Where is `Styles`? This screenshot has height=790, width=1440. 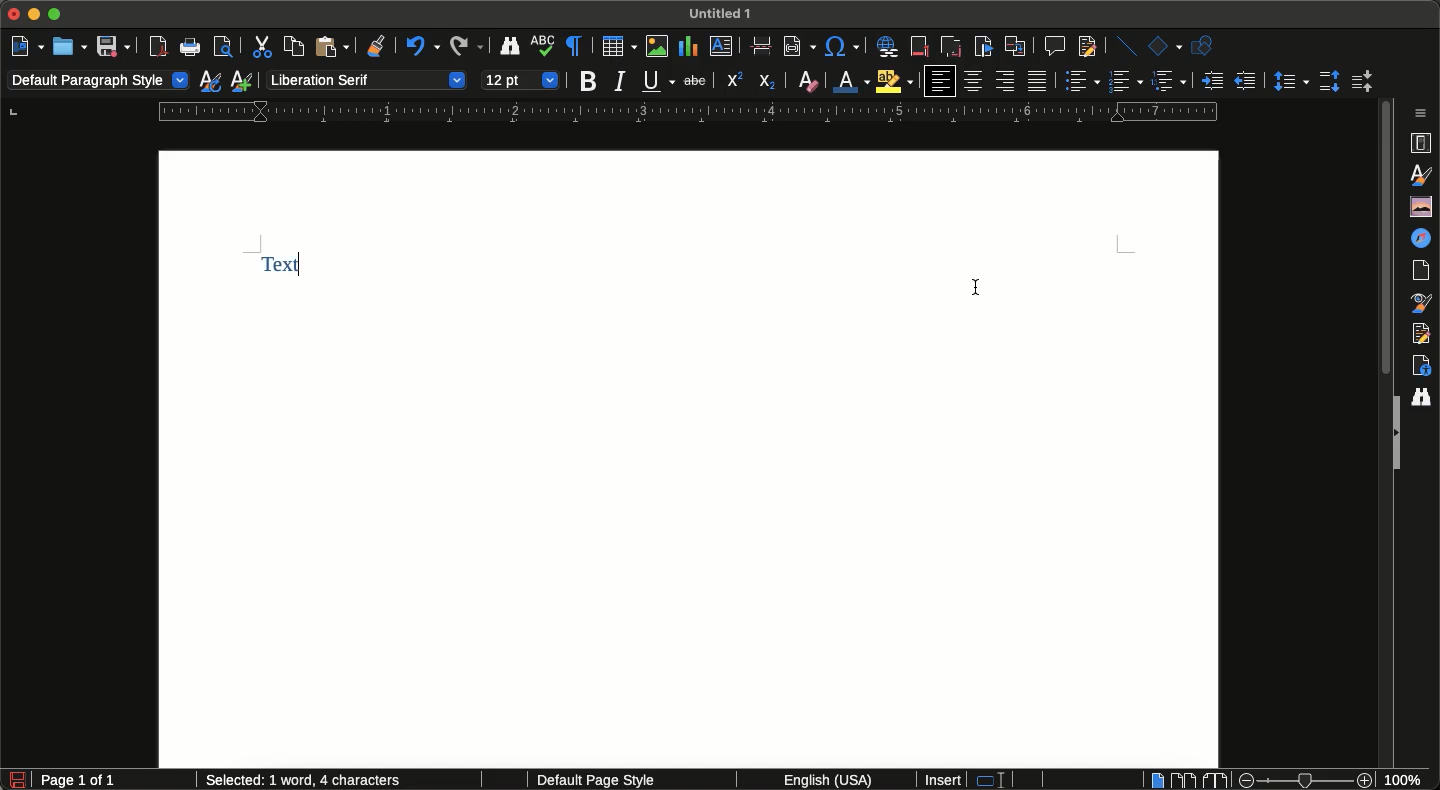
Styles is located at coordinates (1423, 174).